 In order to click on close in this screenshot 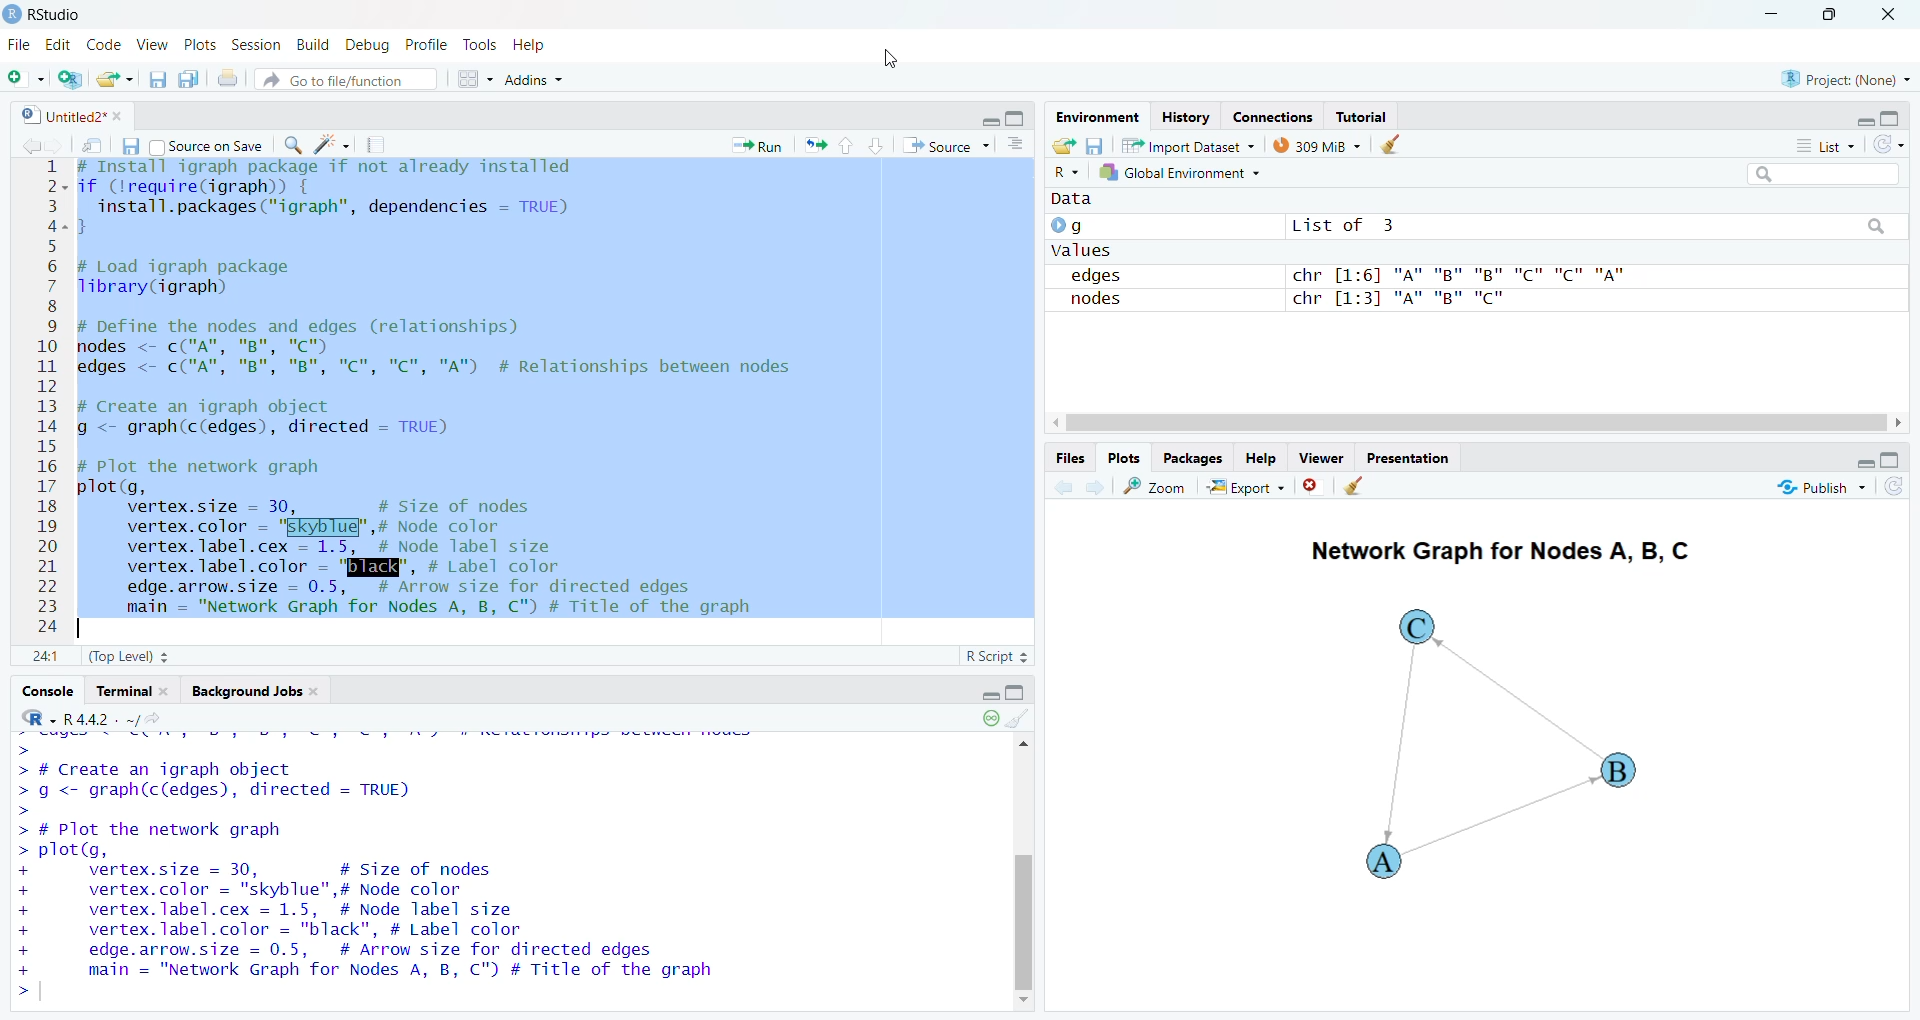, I will do `click(1307, 490)`.